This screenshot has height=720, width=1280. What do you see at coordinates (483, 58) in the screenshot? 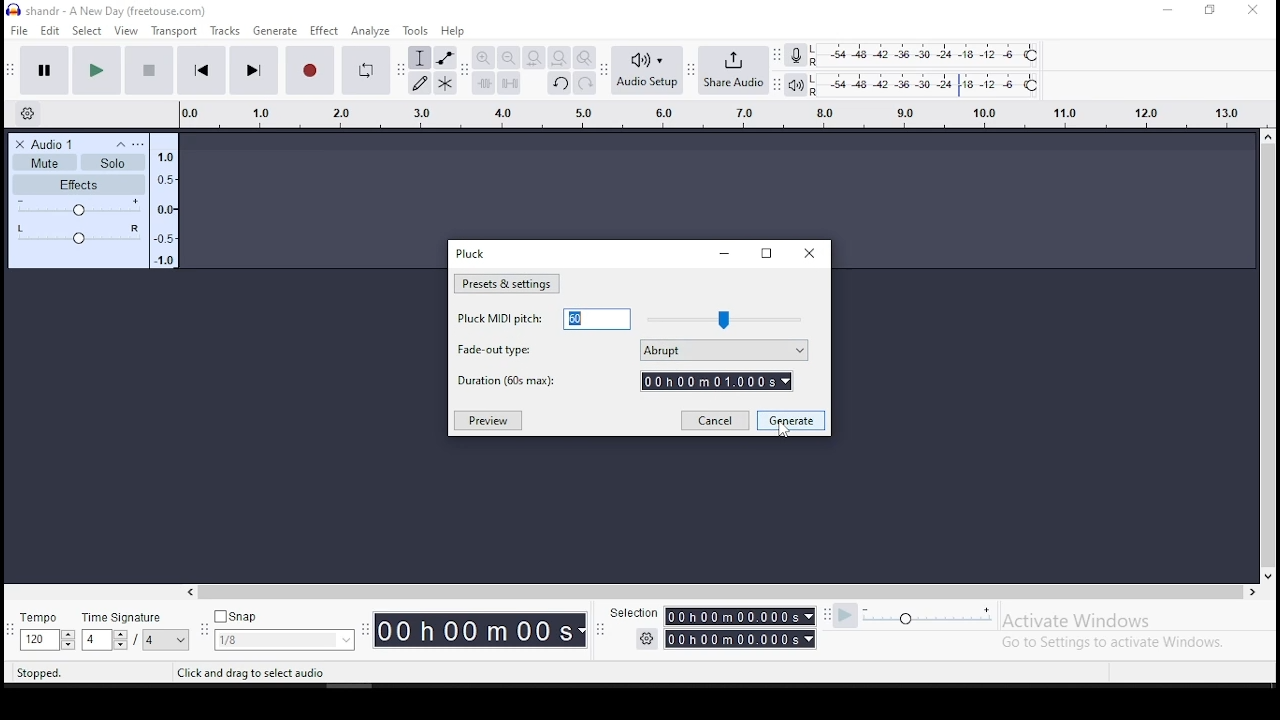
I see `zoom in` at bounding box center [483, 58].